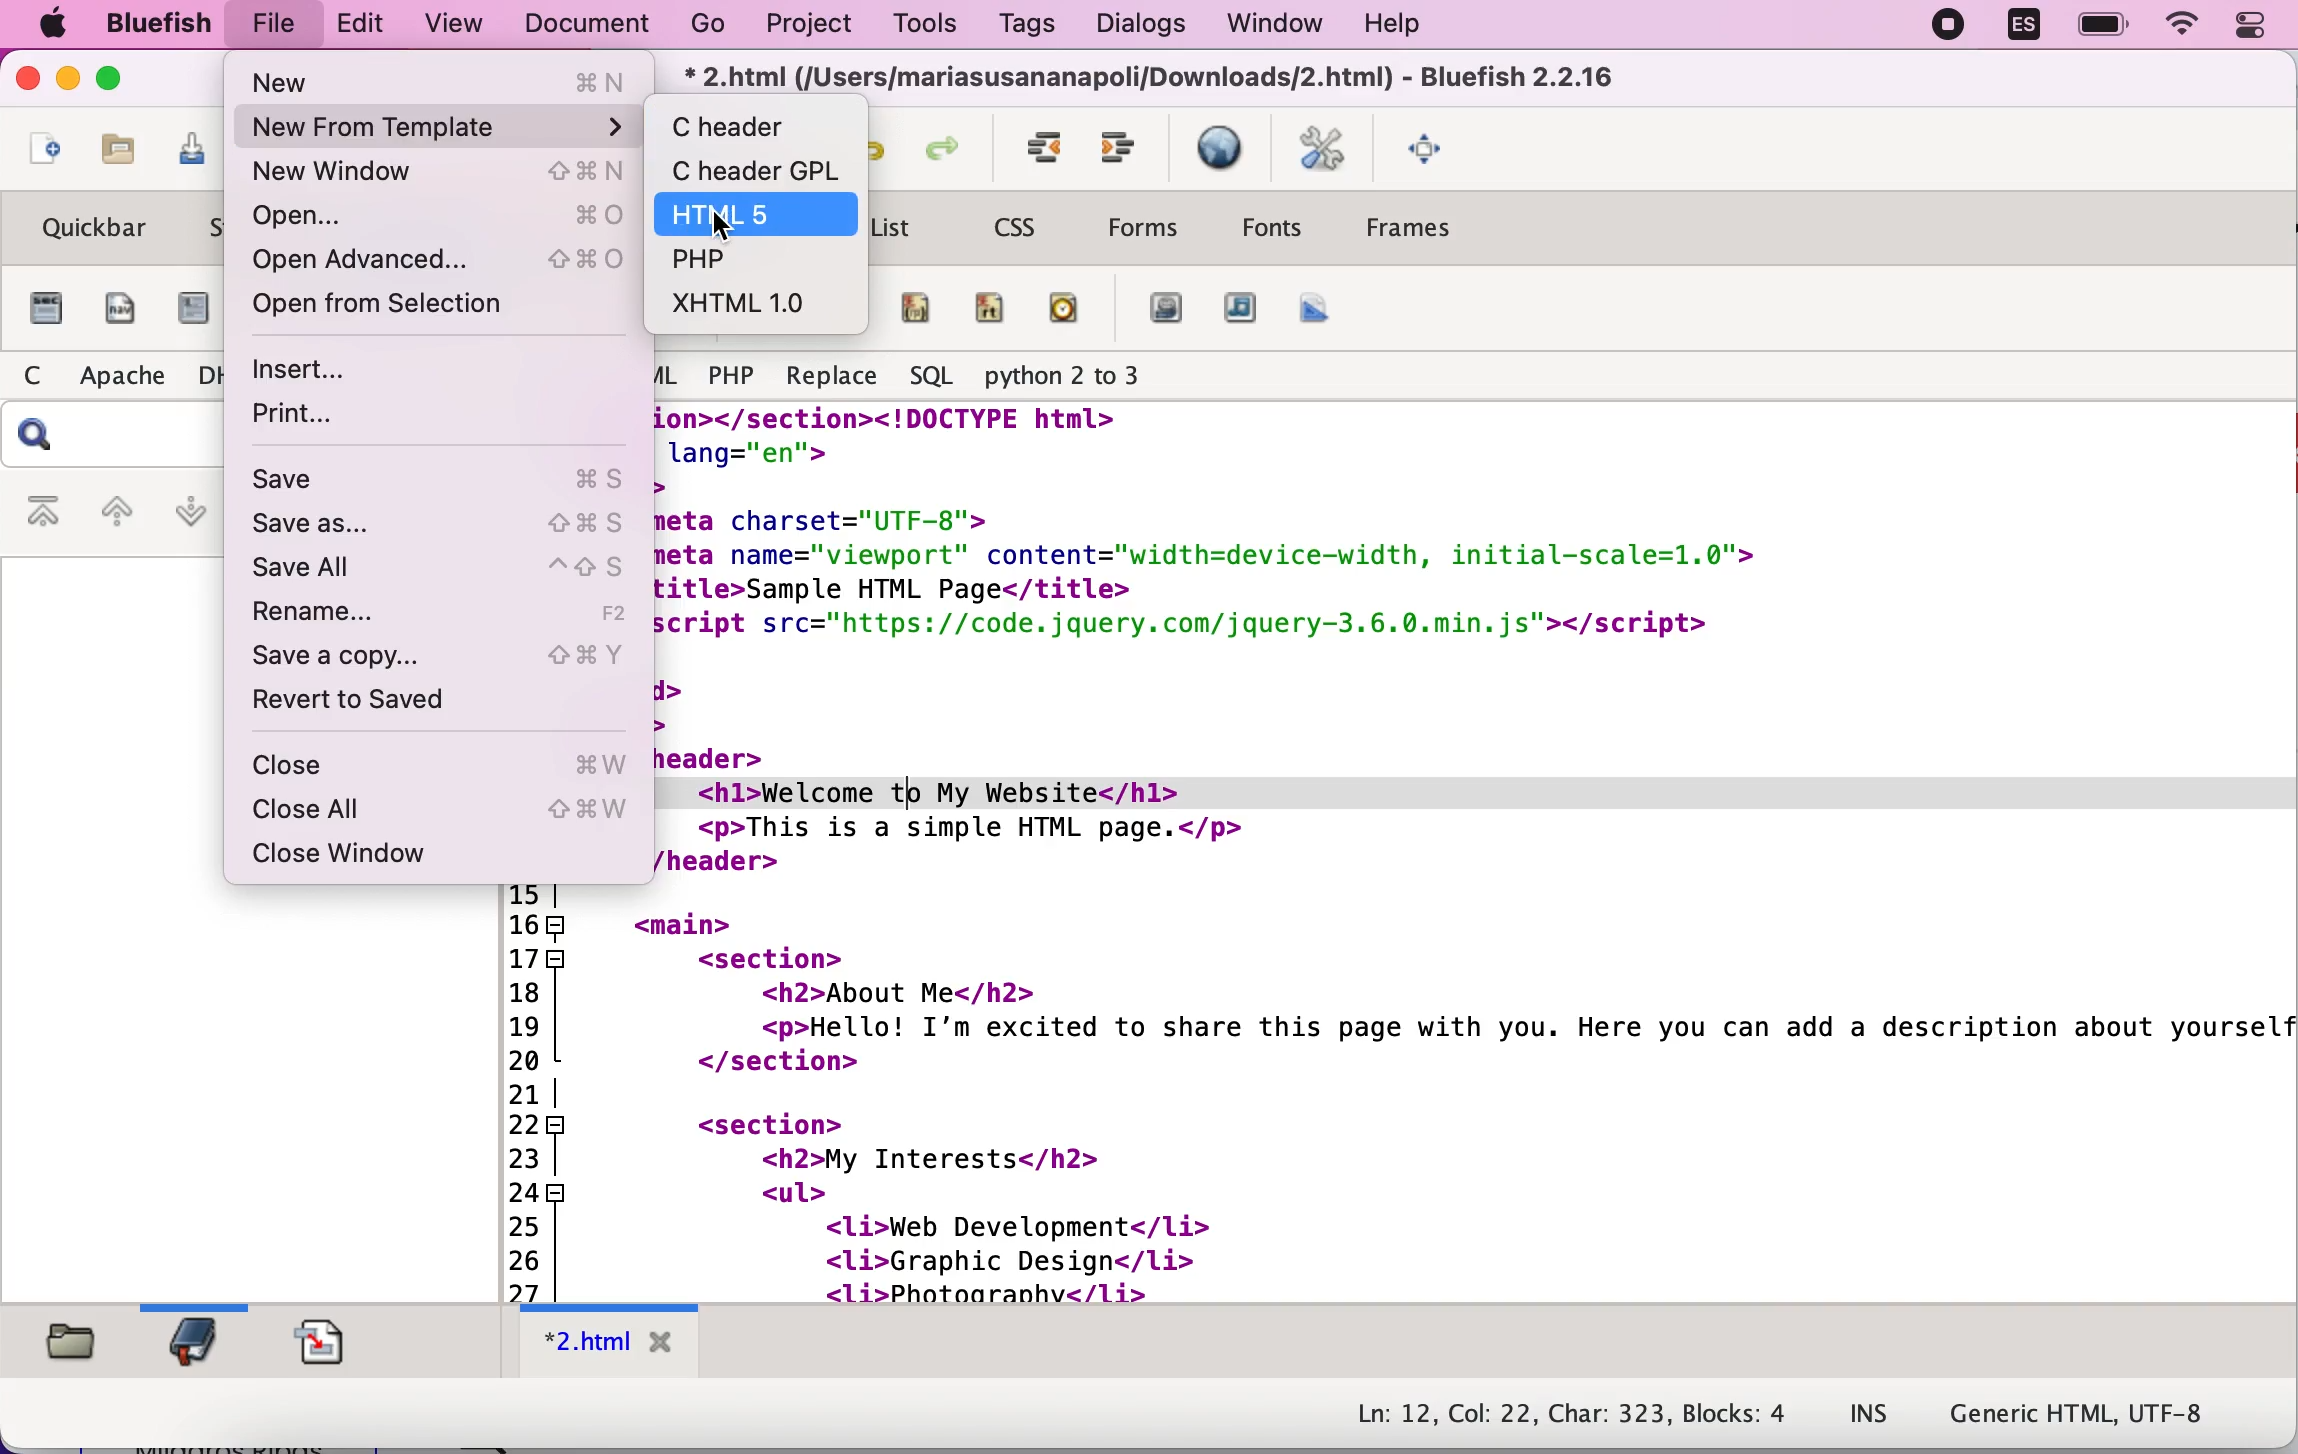 This screenshot has width=2298, height=1454. What do you see at coordinates (455, 768) in the screenshot?
I see `close` at bounding box center [455, 768].